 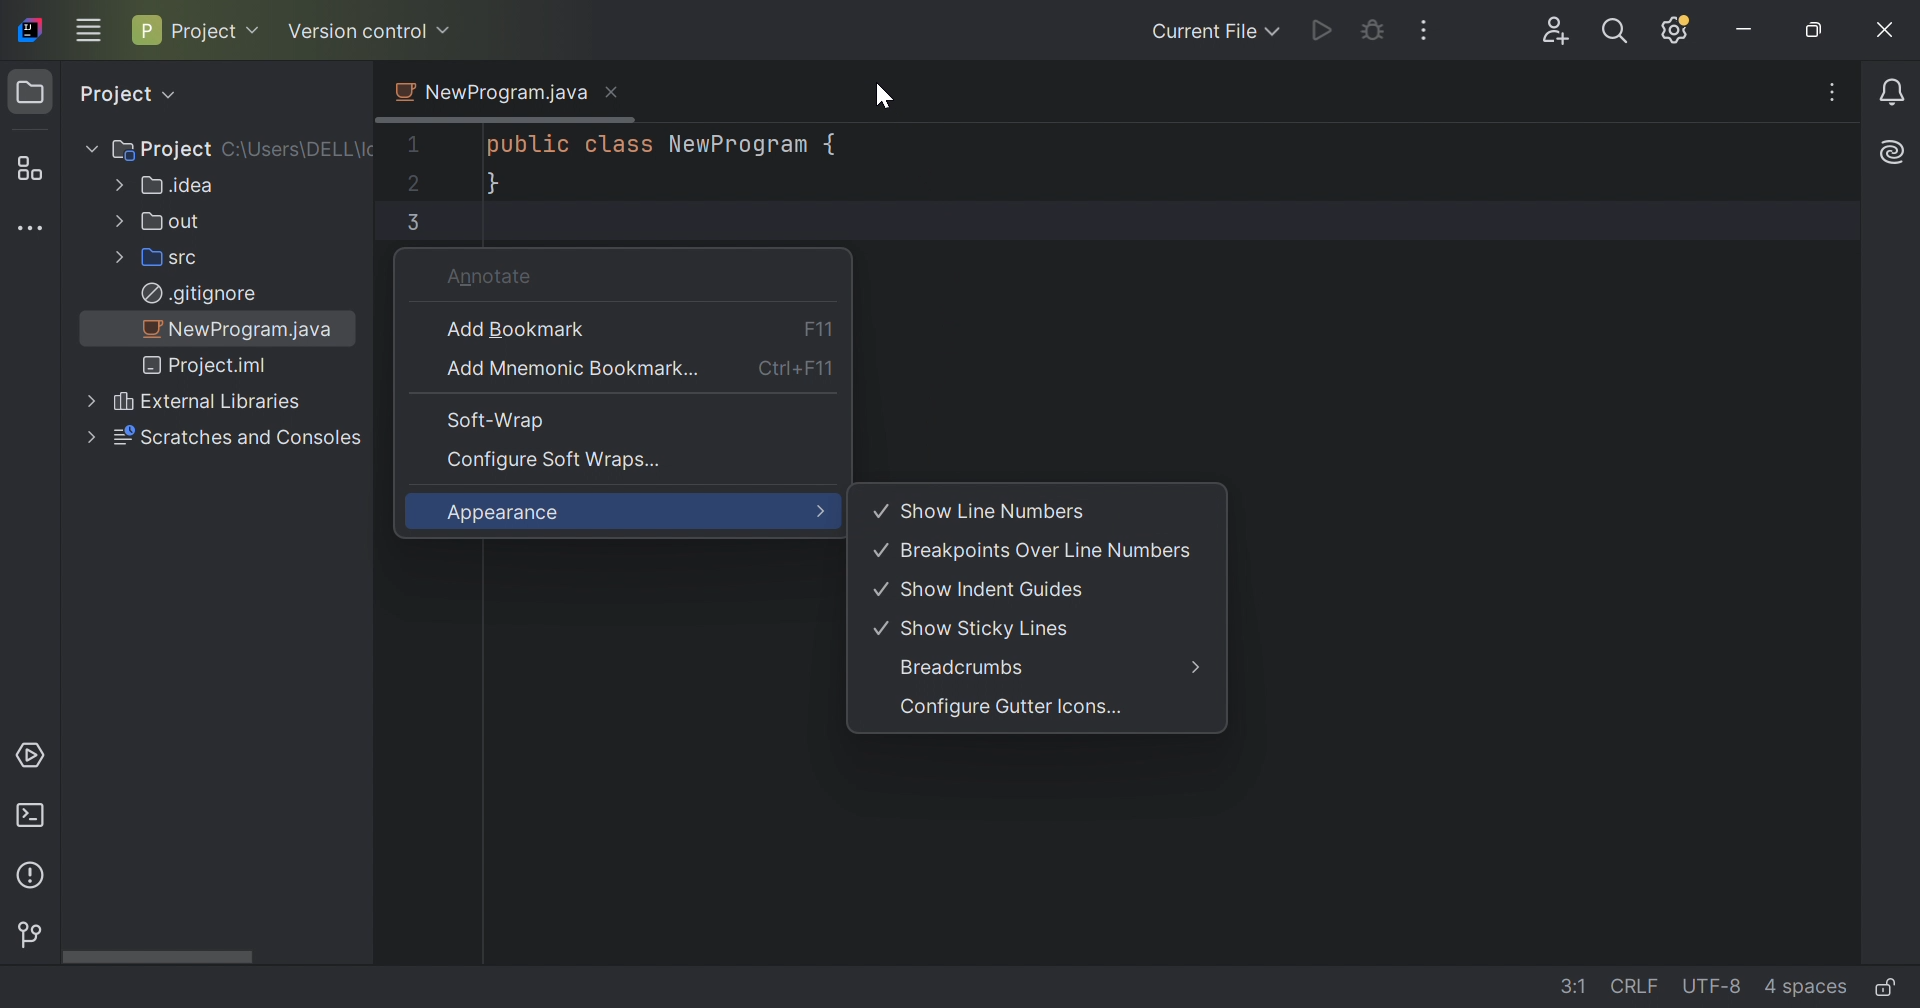 What do you see at coordinates (218, 955) in the screenshot?
I see `Scroll Bar` at bounding box center [218, 955].